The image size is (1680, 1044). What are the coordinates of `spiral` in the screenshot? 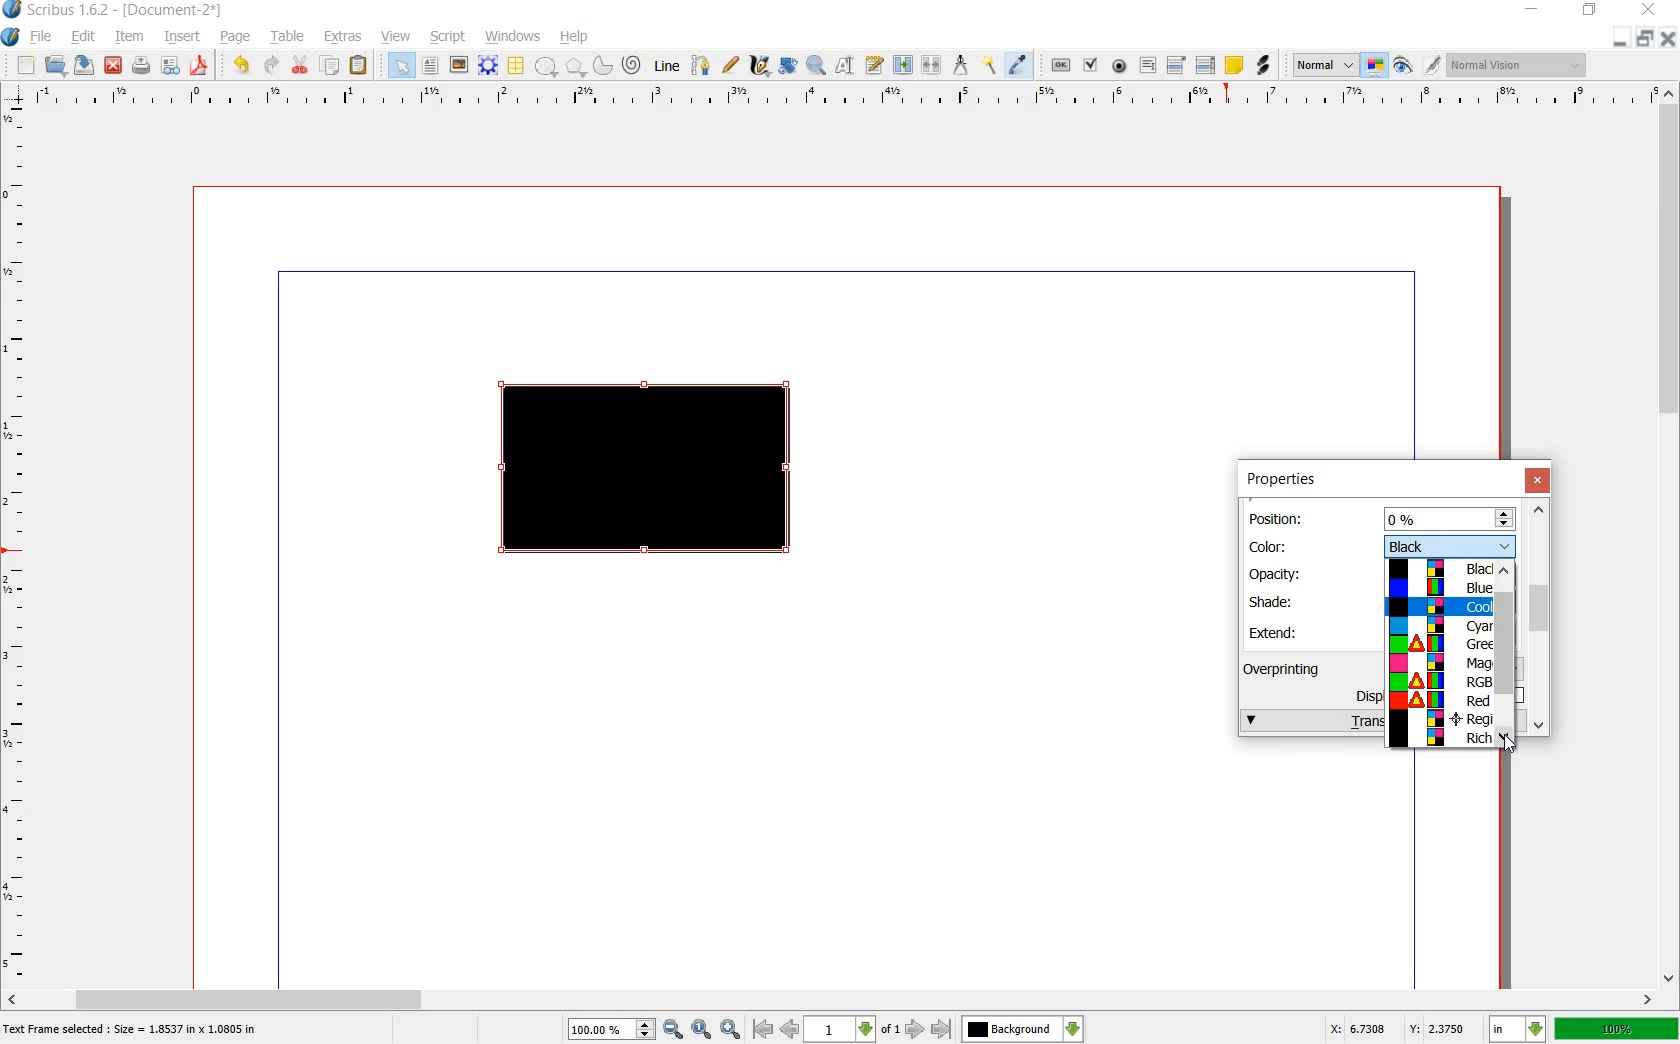 It's located at (633, 64).